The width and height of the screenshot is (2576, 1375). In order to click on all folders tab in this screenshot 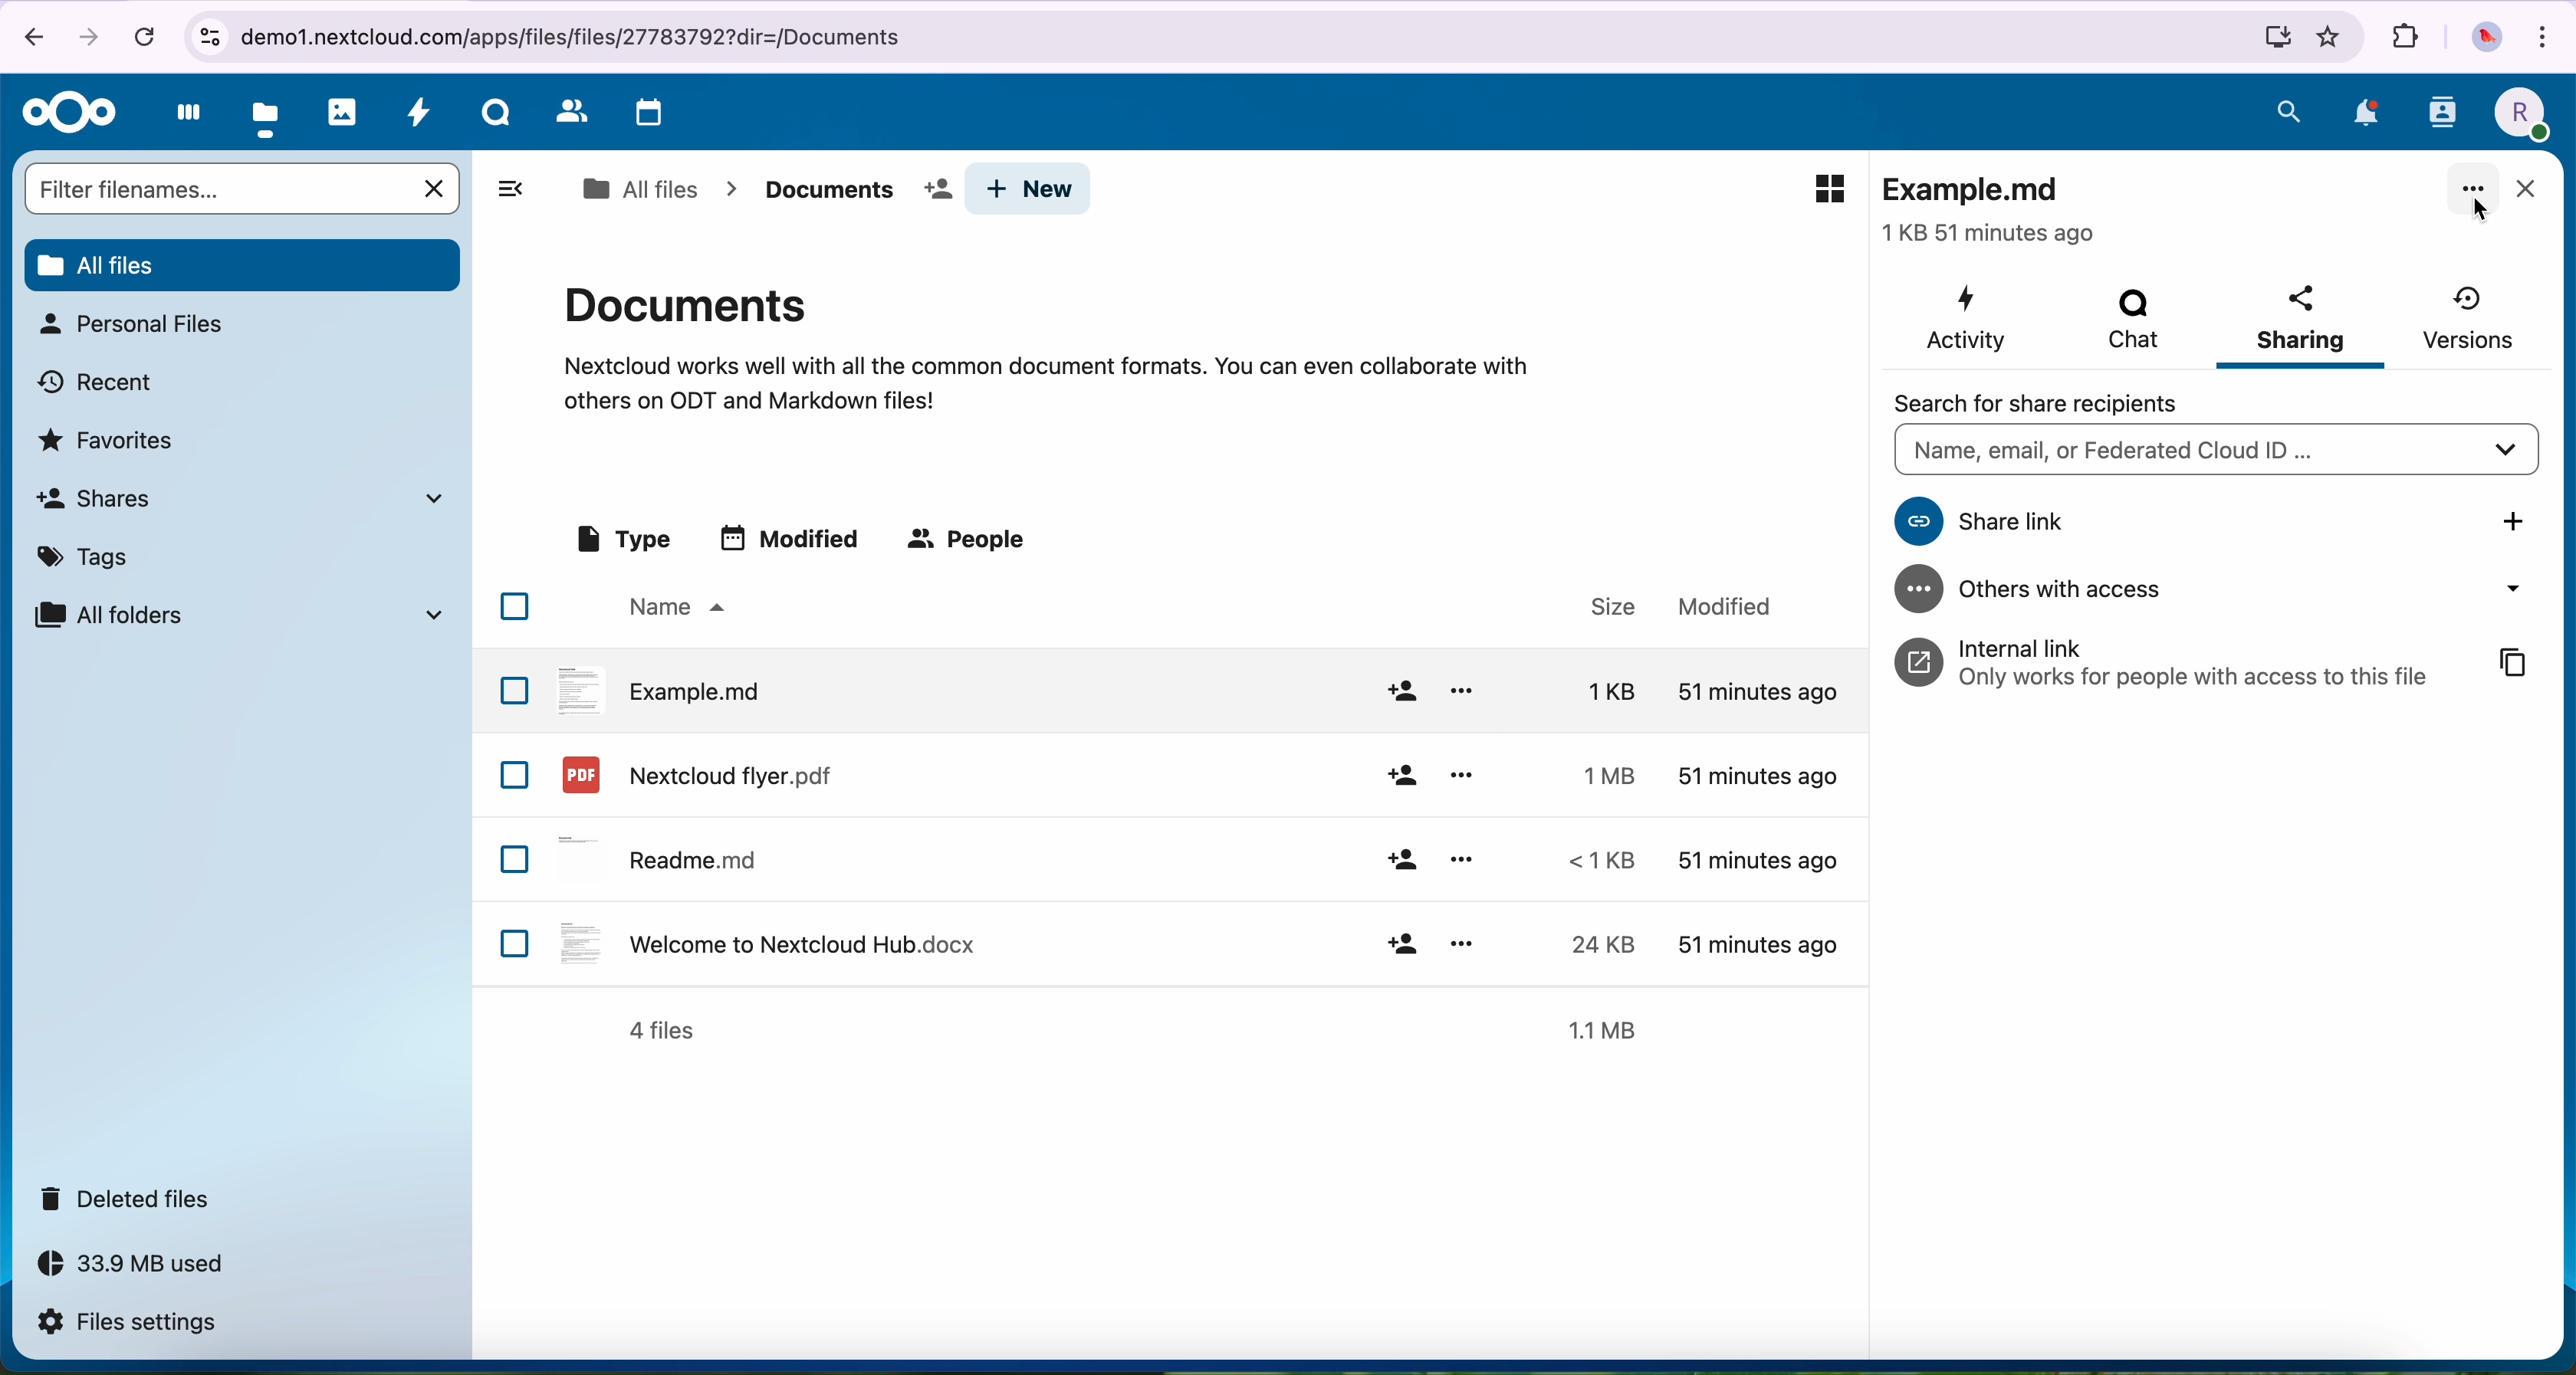, I will do `click(237, 614)`.